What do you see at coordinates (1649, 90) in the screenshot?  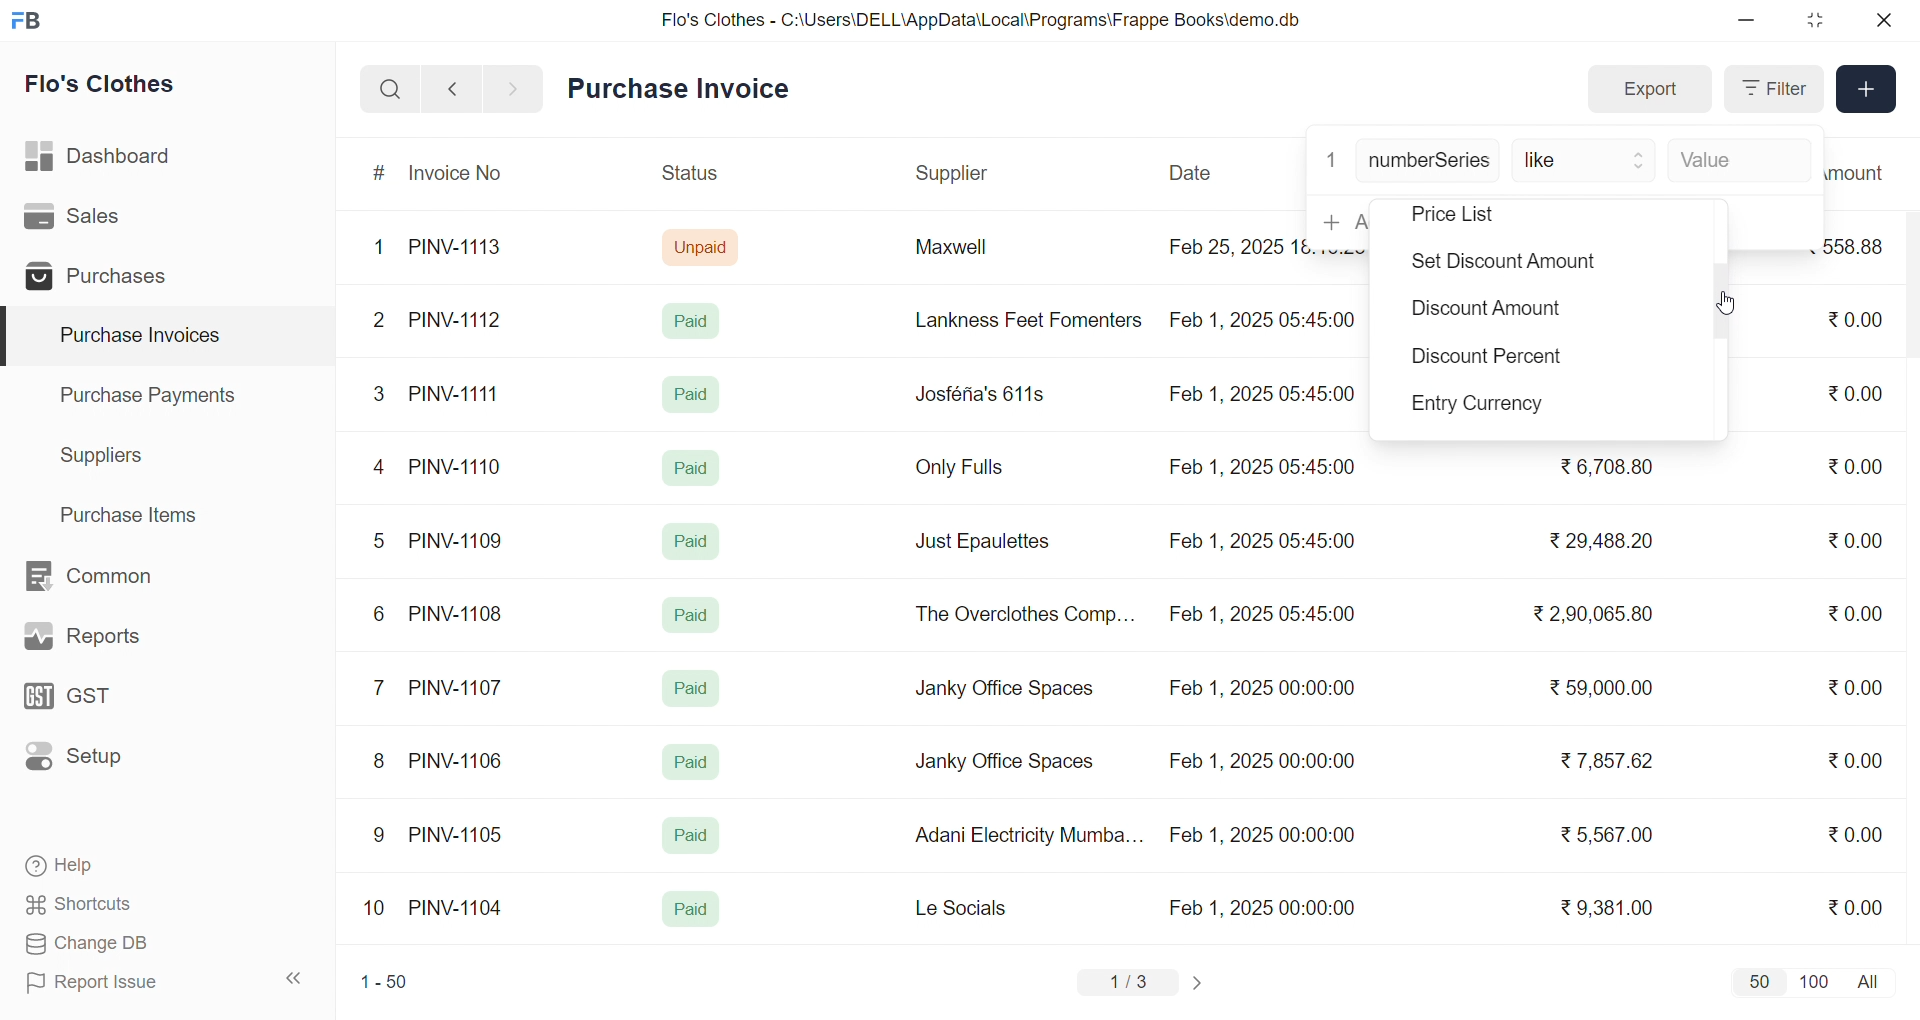 I see `Export` at bounding box center [1649, 90].